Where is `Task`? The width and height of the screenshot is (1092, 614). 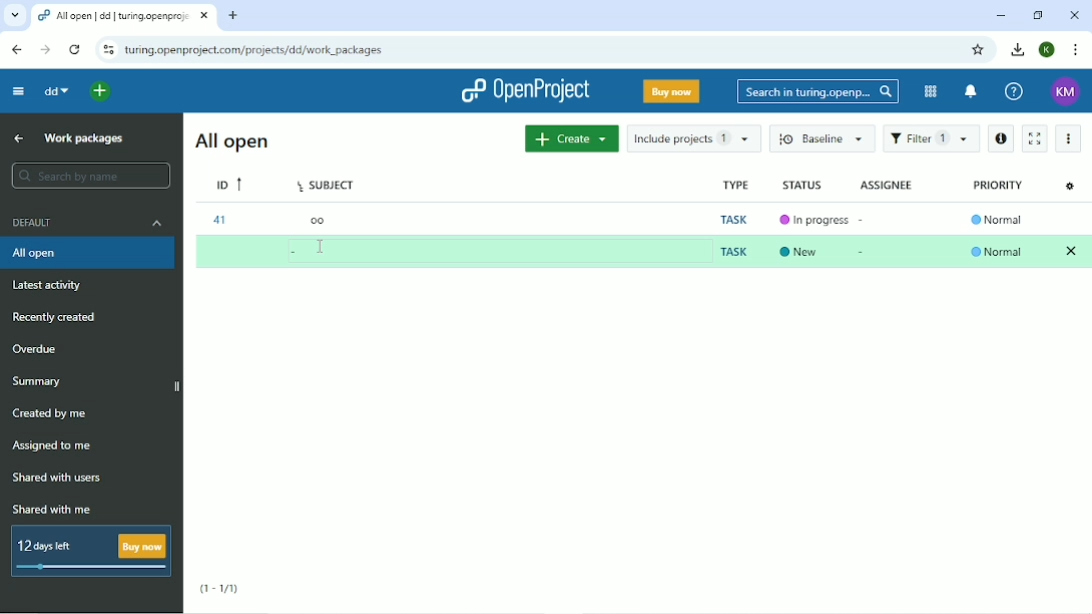
Task is located at coordinates (734, 251).